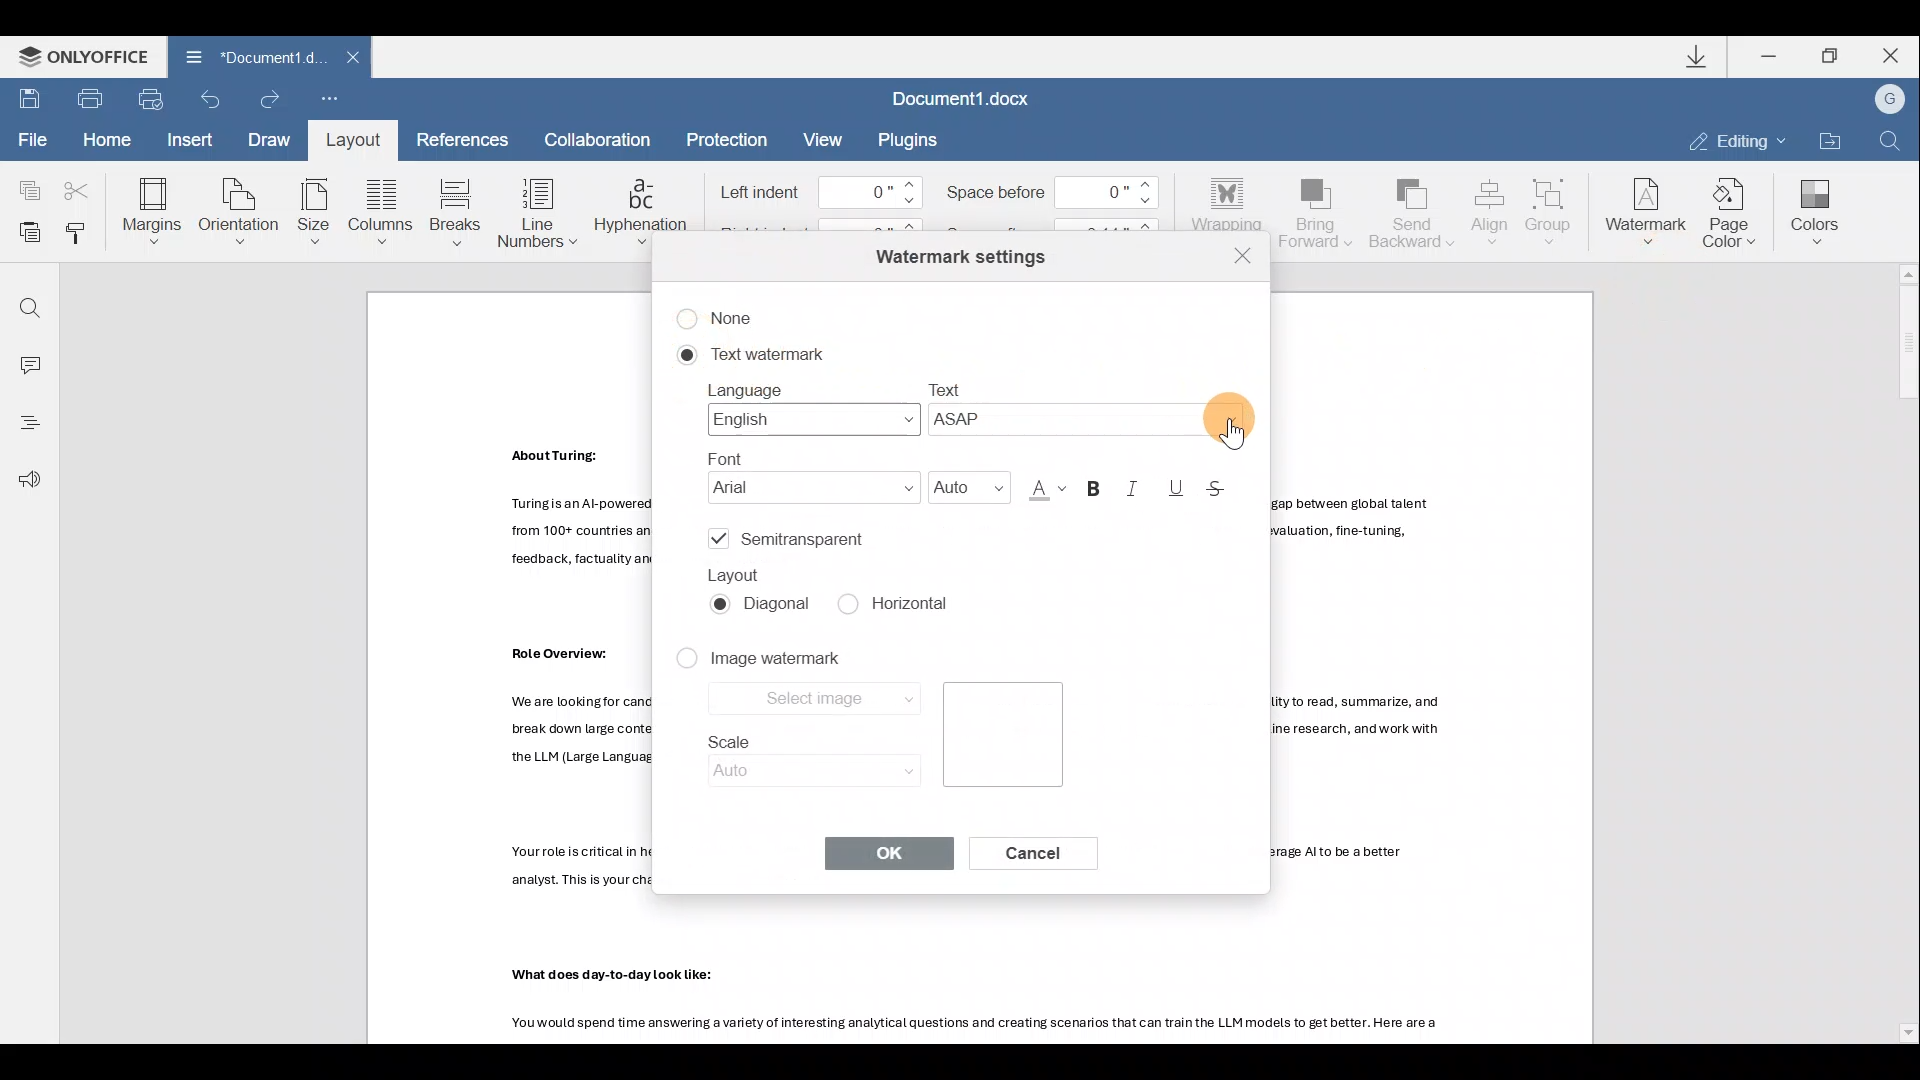 The height and width of the screenshot is (1080, 1920). I want to click on Feedback & support, so click(28, 481).